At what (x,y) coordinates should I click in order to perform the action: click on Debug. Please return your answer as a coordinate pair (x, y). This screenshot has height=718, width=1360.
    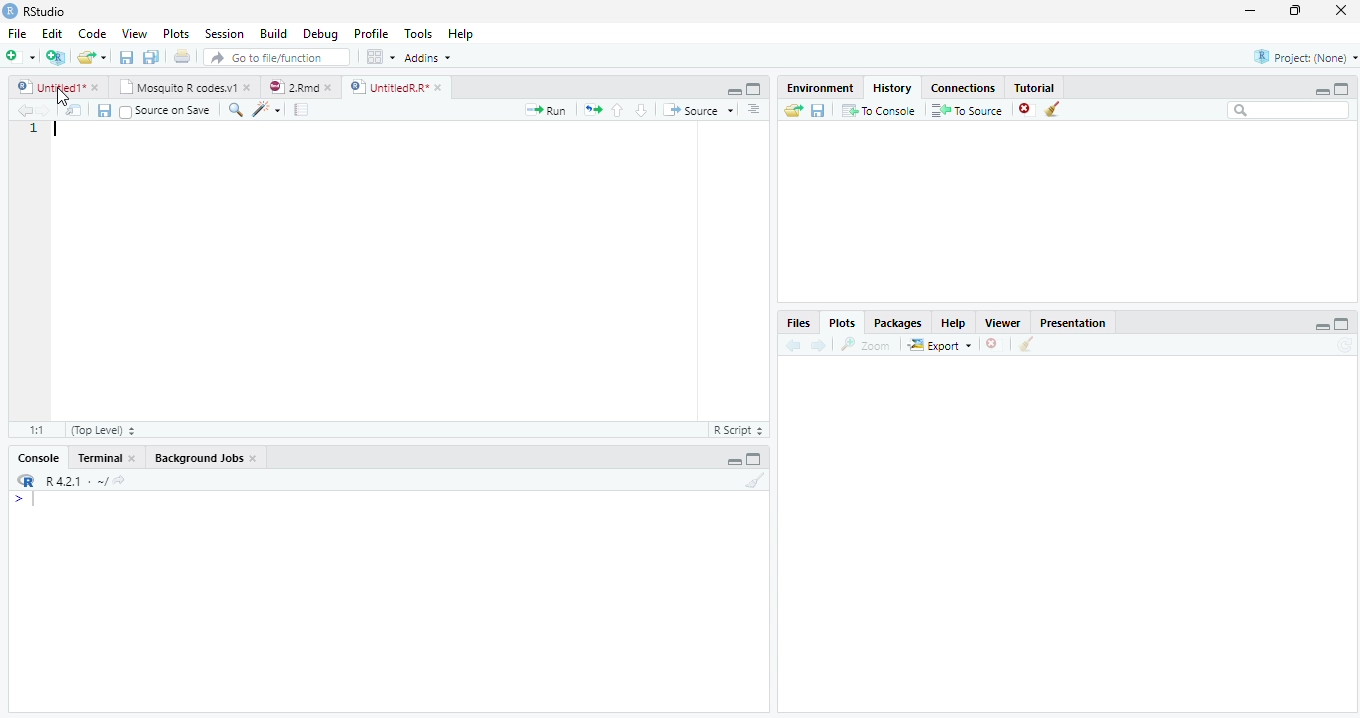
    Looking at the image, I should click on (321, 33).